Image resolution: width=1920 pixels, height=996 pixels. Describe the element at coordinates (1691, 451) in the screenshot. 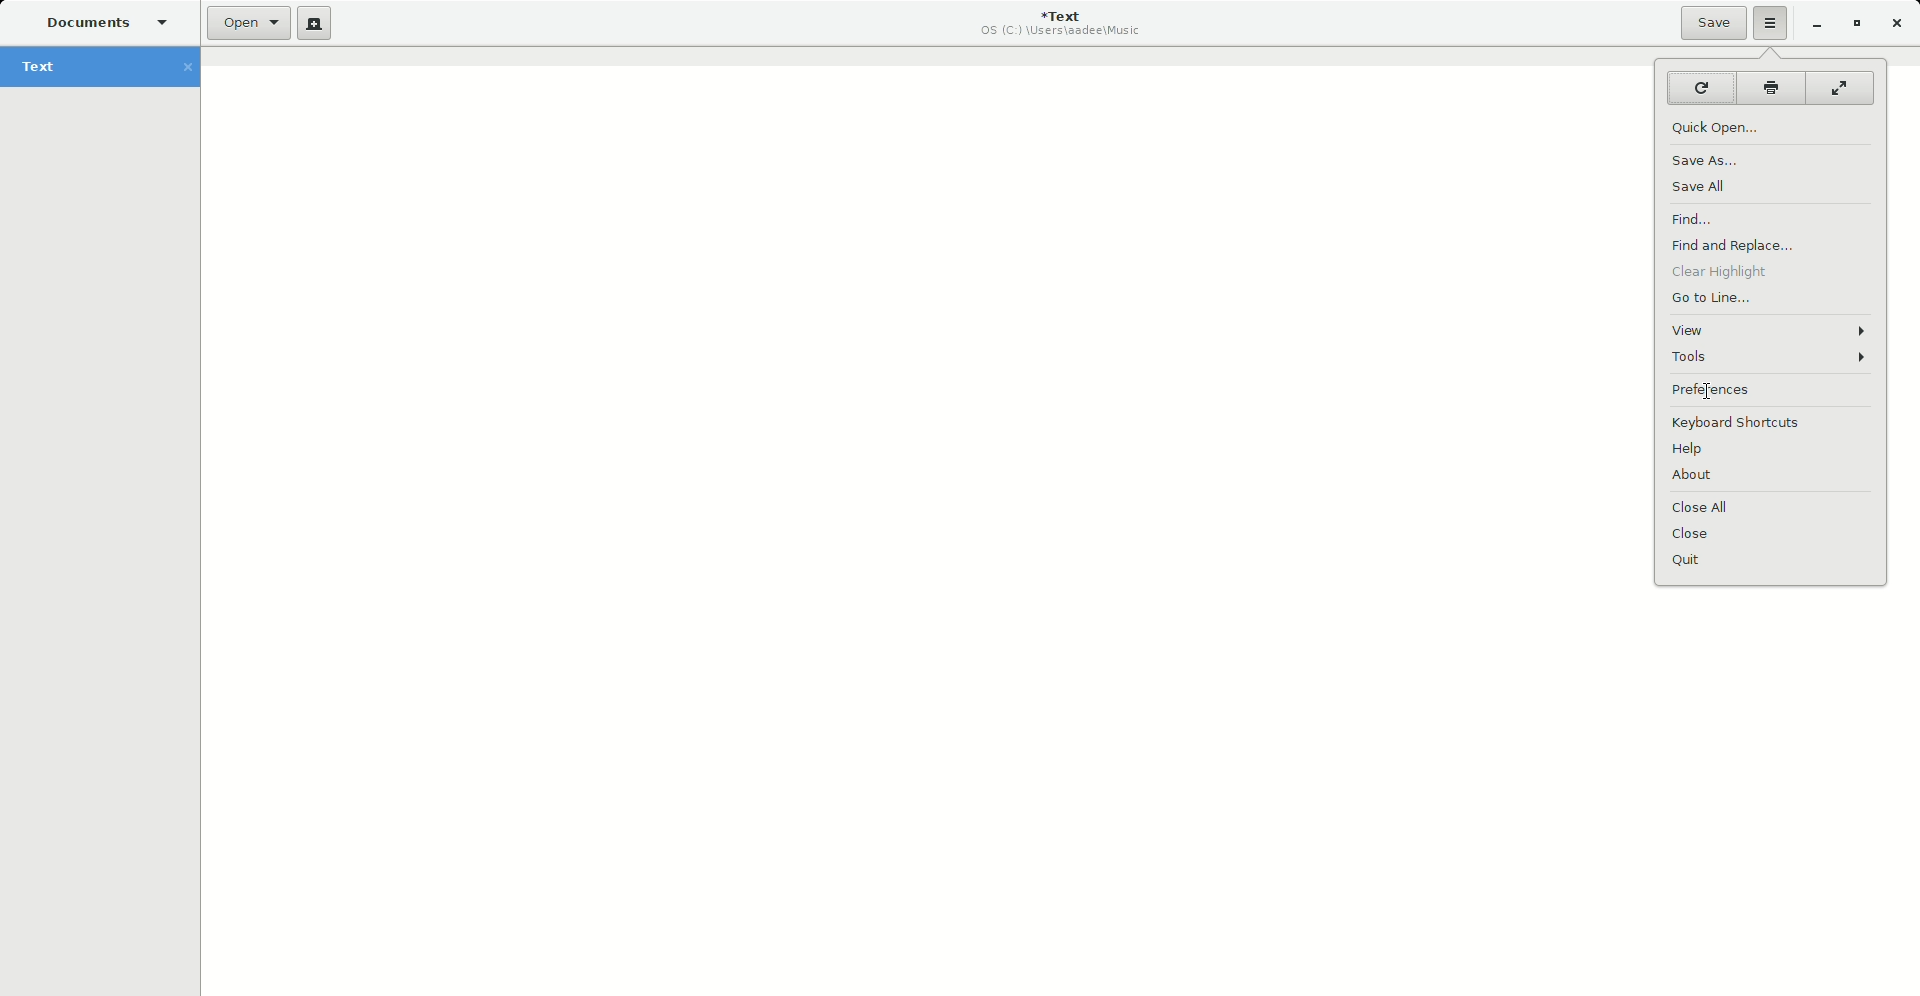

I see `Help` at that location.